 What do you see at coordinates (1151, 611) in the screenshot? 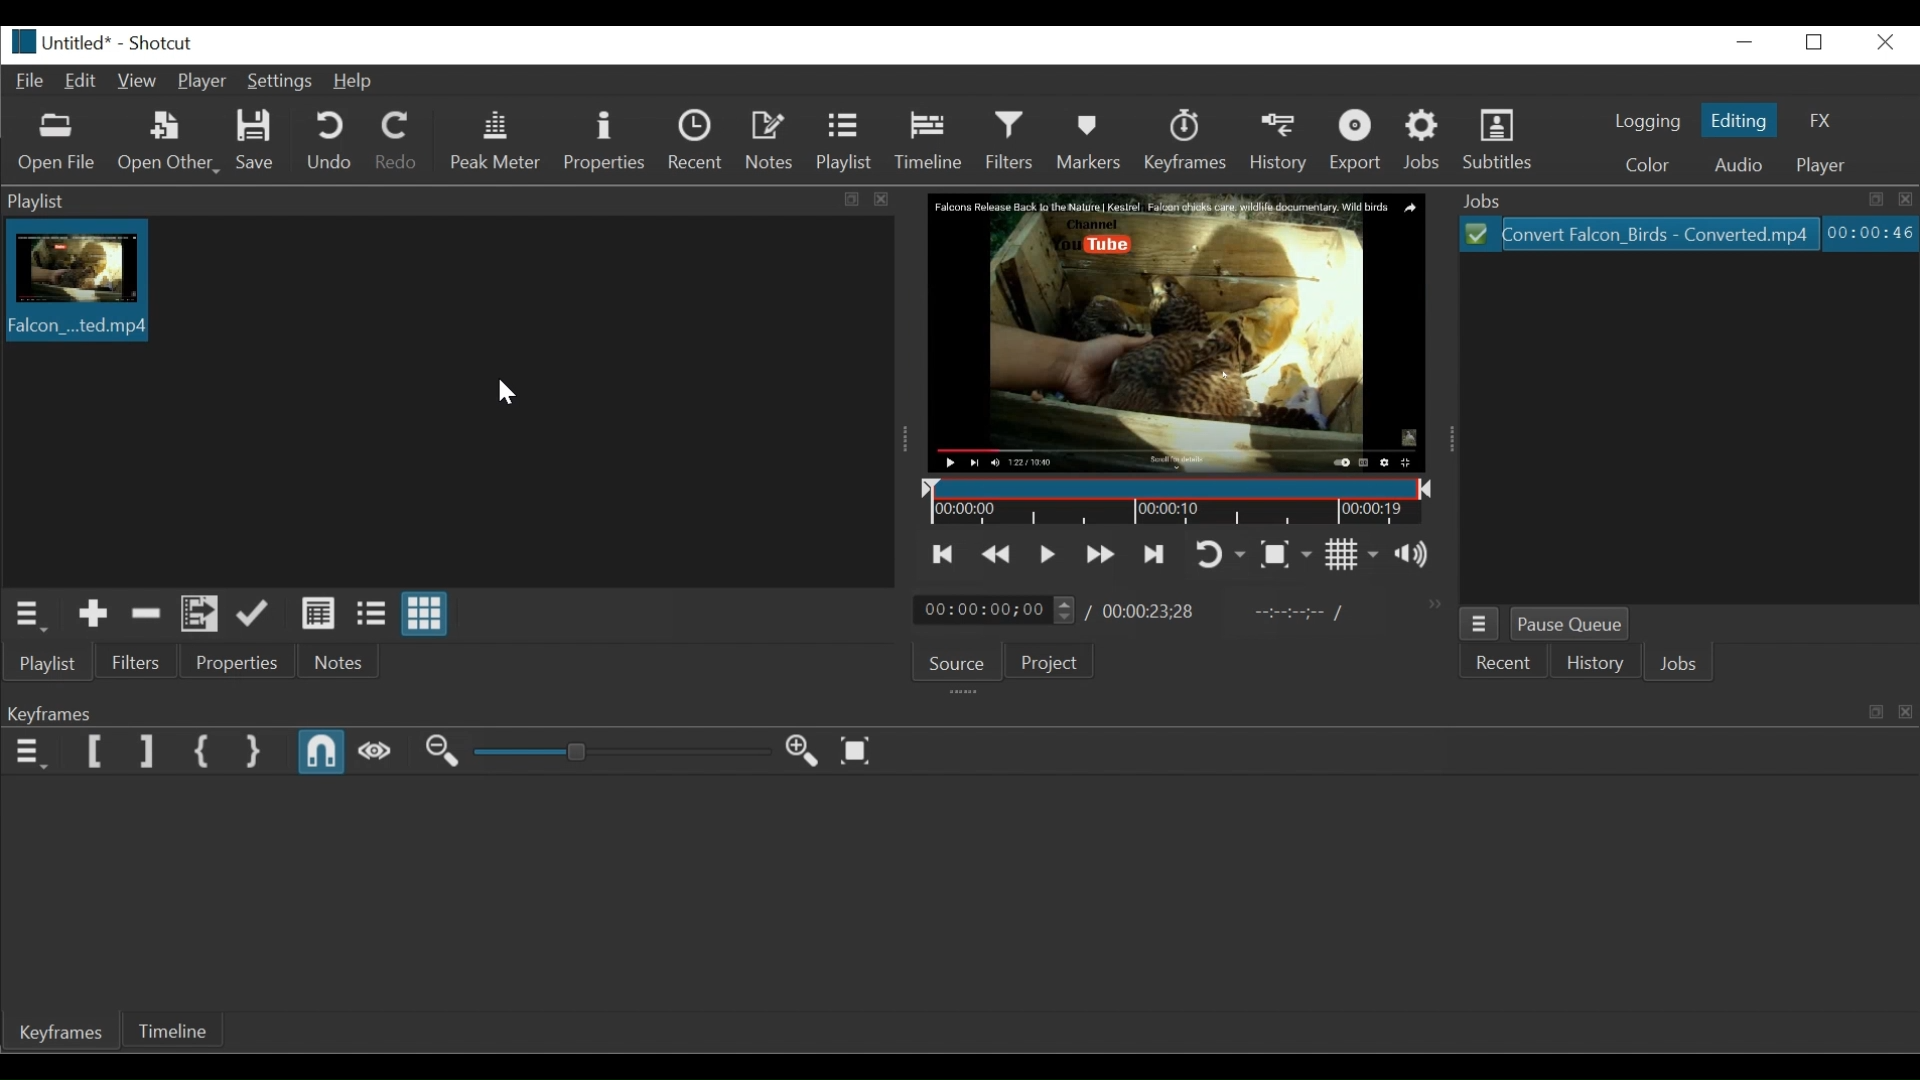
I see `Total Duration` at bounding box center [1151, 611].